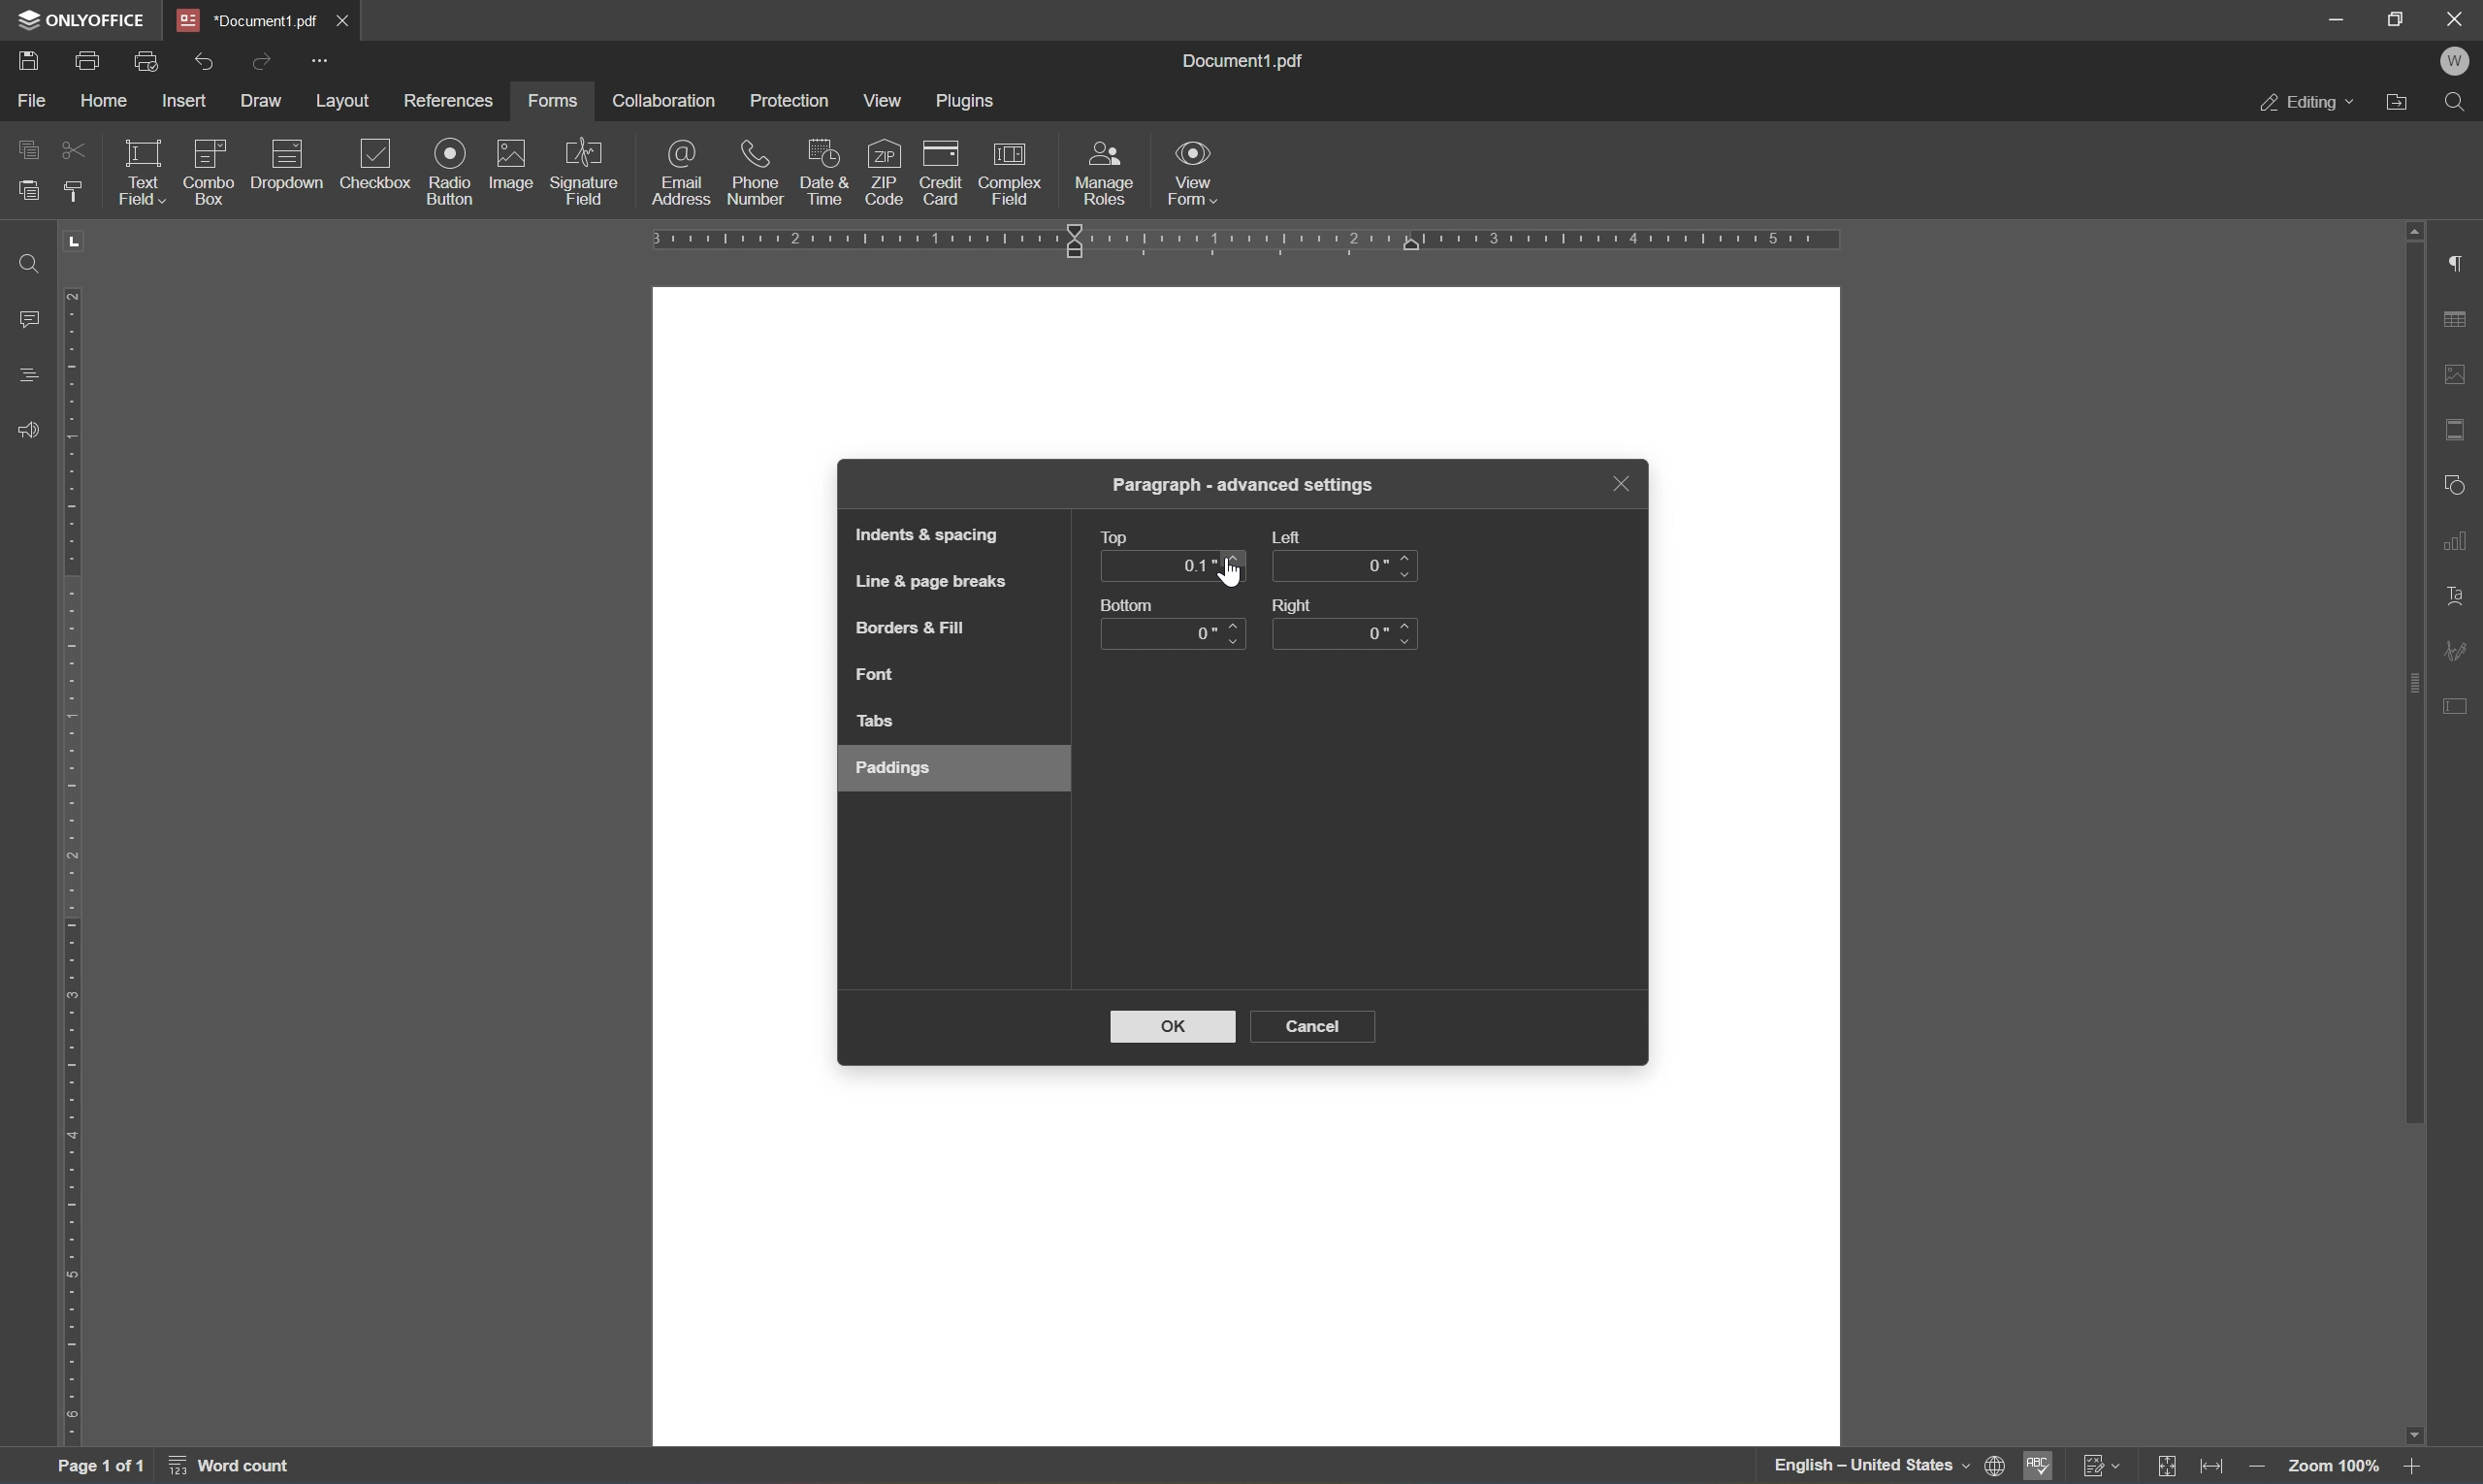 This screenshot has width=2483, height=1484. Describe the element at coordinates (927, 536) in the screenshot. I see `indents & spacing` at that location.